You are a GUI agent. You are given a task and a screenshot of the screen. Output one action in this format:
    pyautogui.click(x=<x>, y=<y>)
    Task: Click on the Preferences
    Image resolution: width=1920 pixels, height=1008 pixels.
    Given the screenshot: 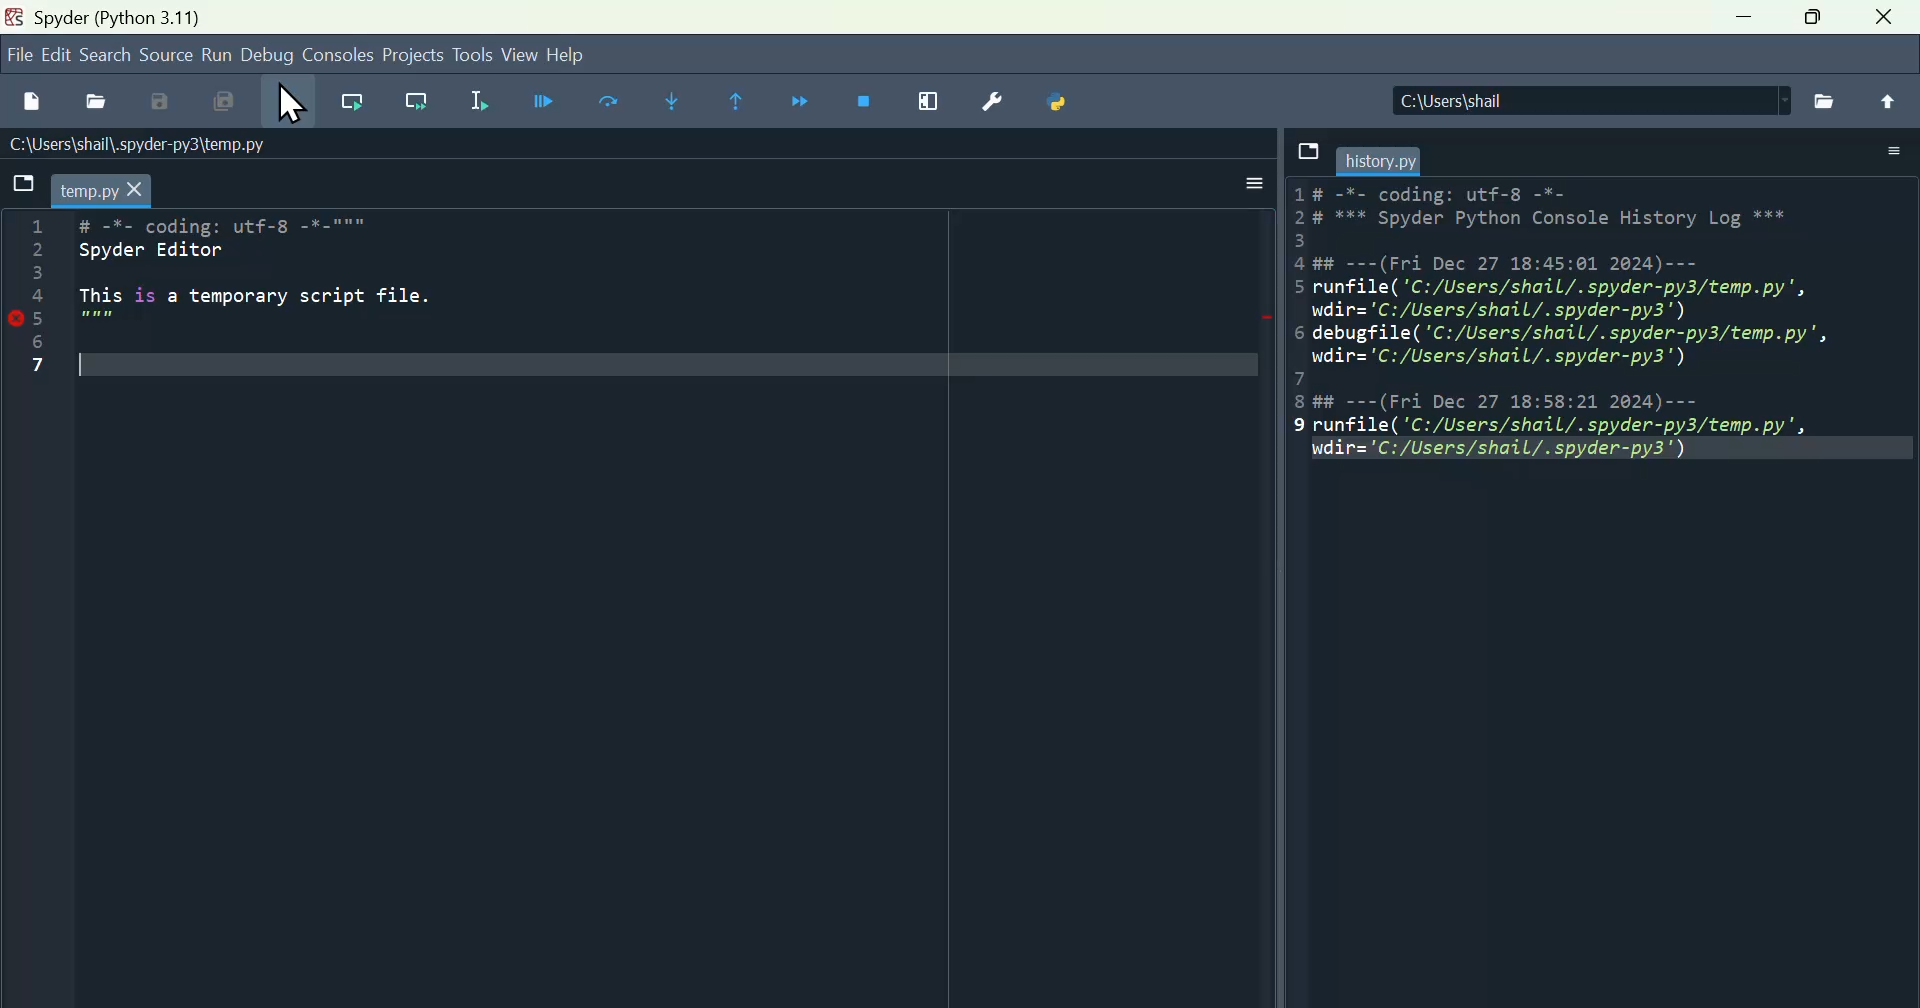 What is the action you would take?
    pyautogui.click(x=999, y=101)
    